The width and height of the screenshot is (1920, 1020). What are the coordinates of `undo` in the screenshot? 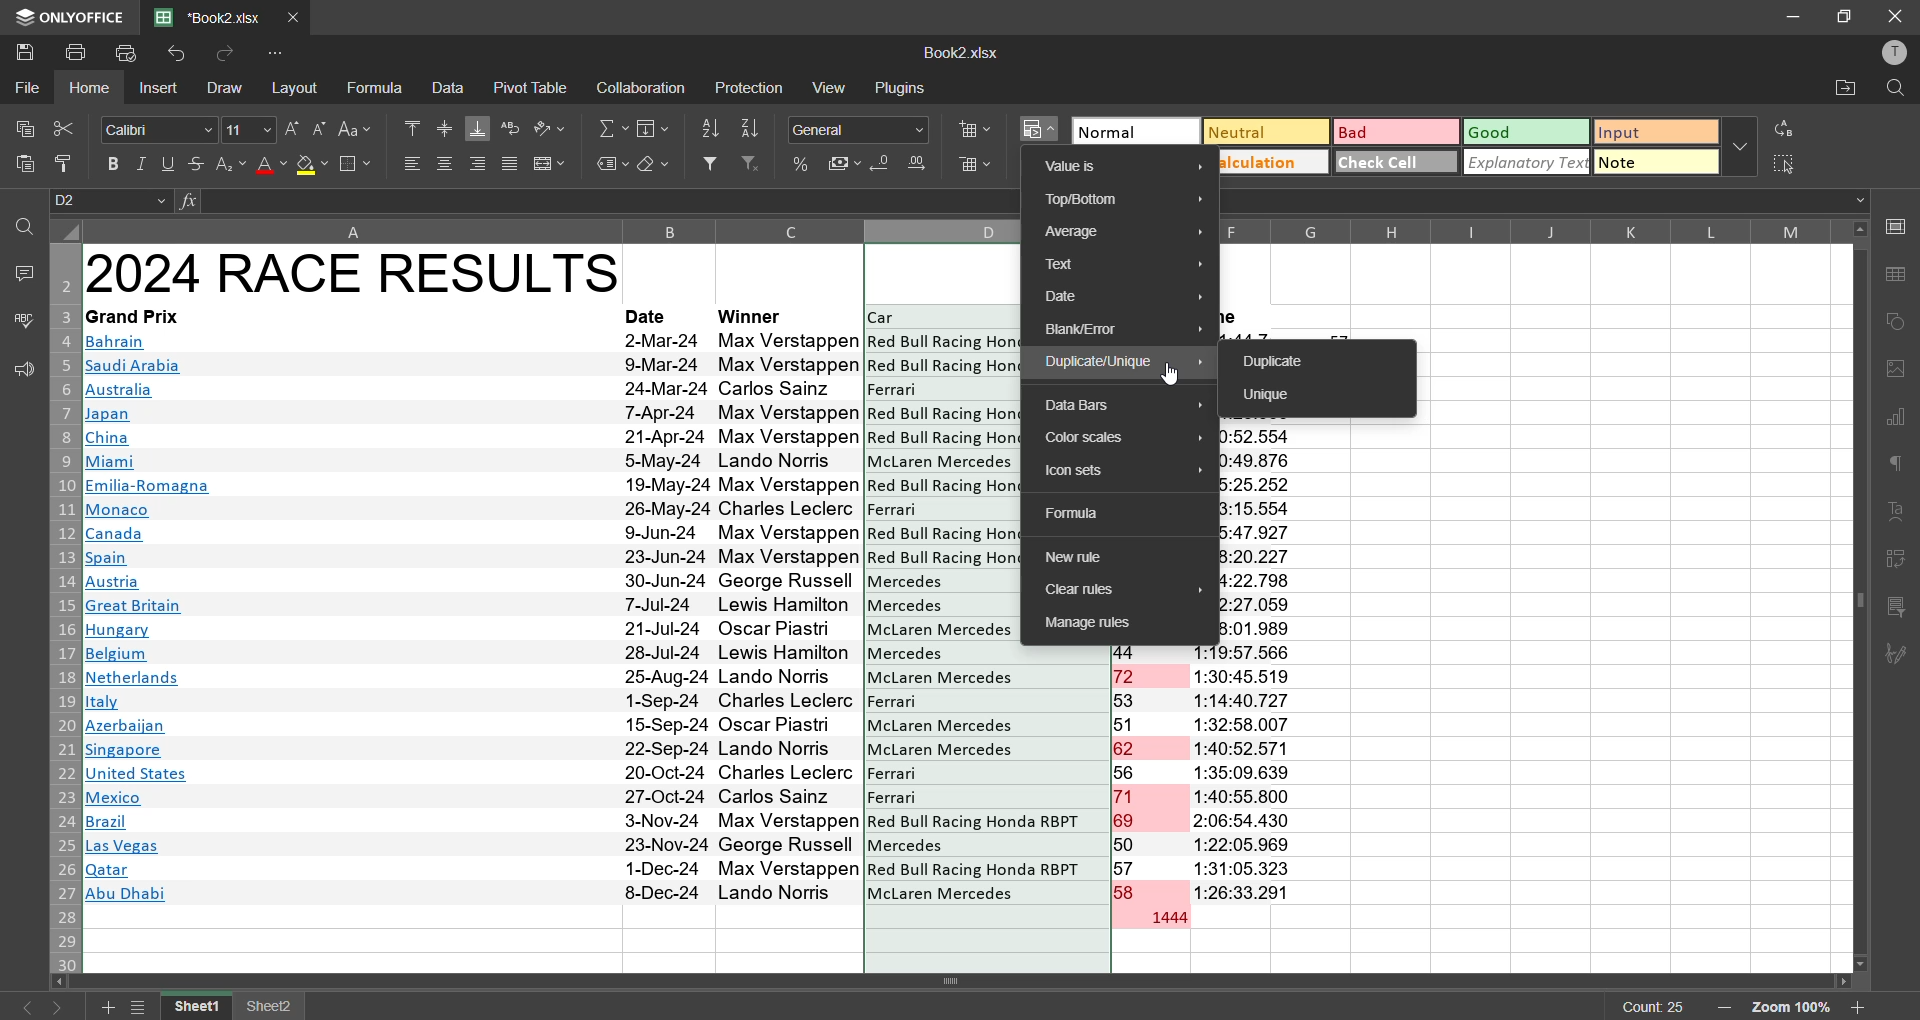 It's located at (181, 55).